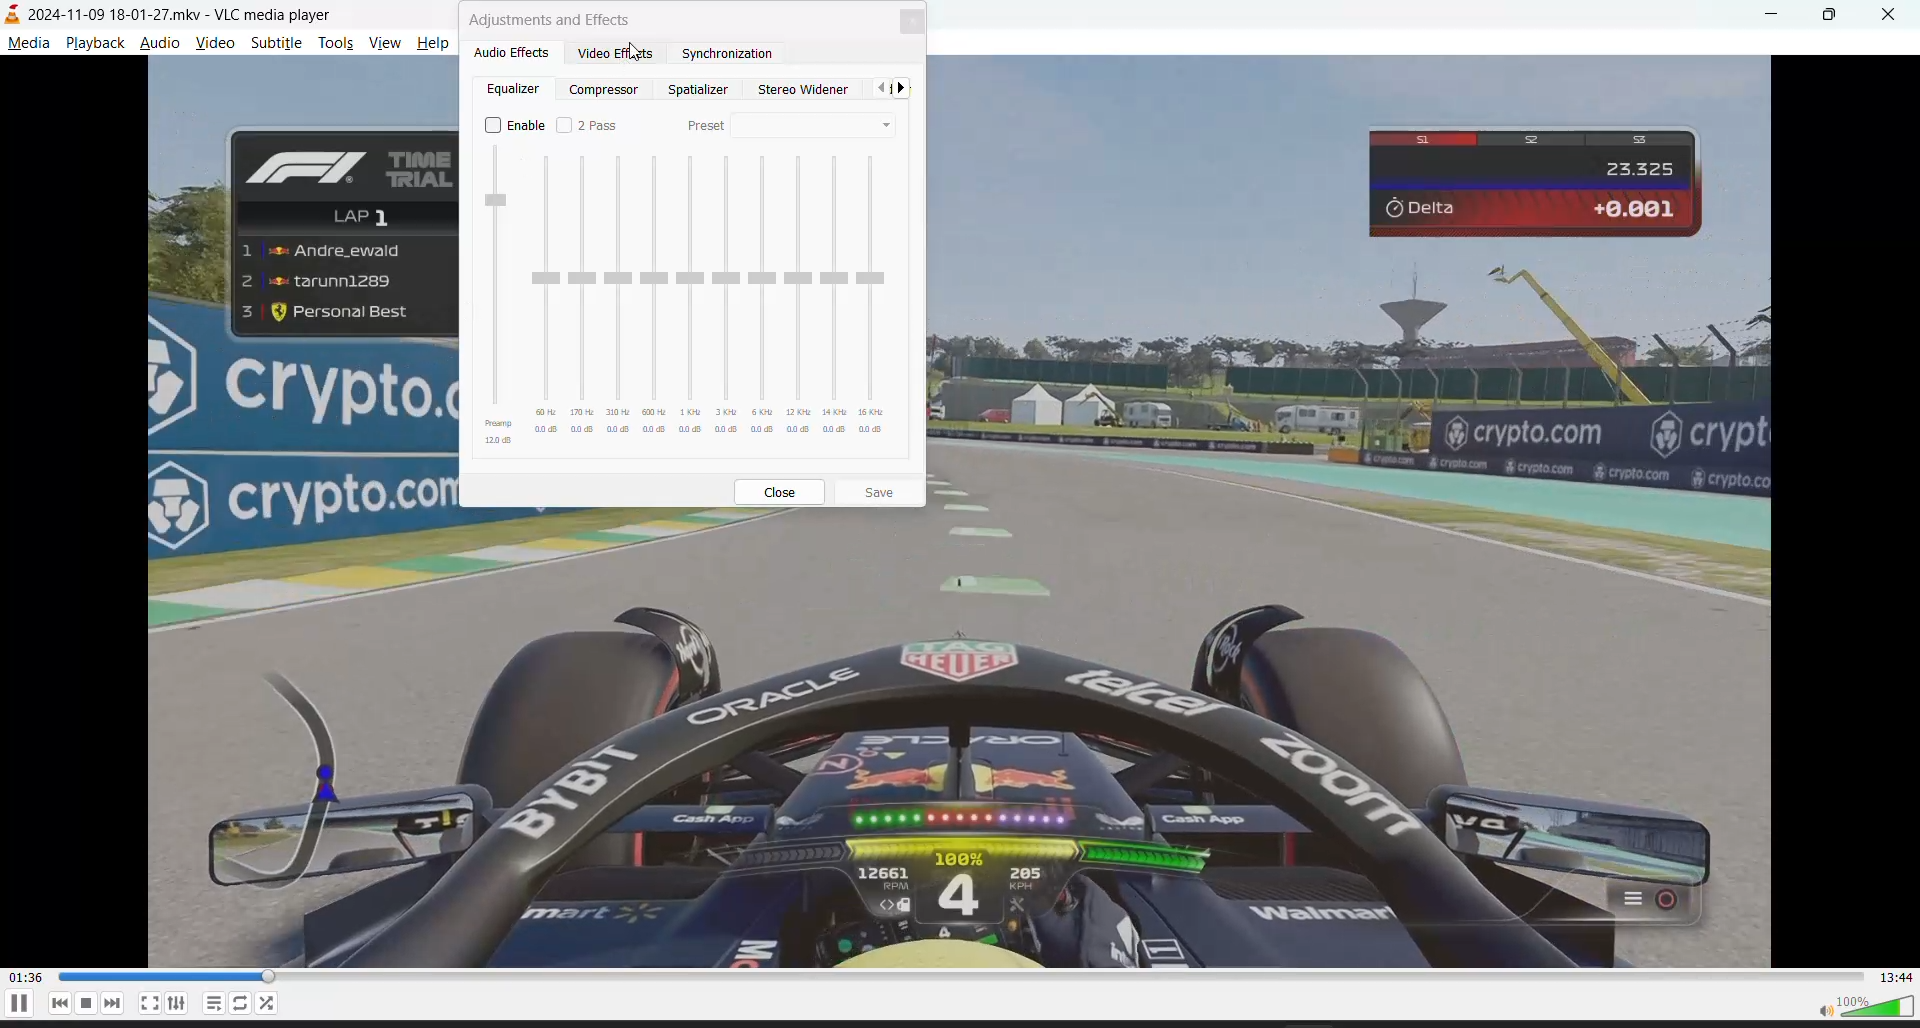  What do you see at coordinates (270, 1003) in the screenshot?
I see `random` at bounding box center [270, 1003].